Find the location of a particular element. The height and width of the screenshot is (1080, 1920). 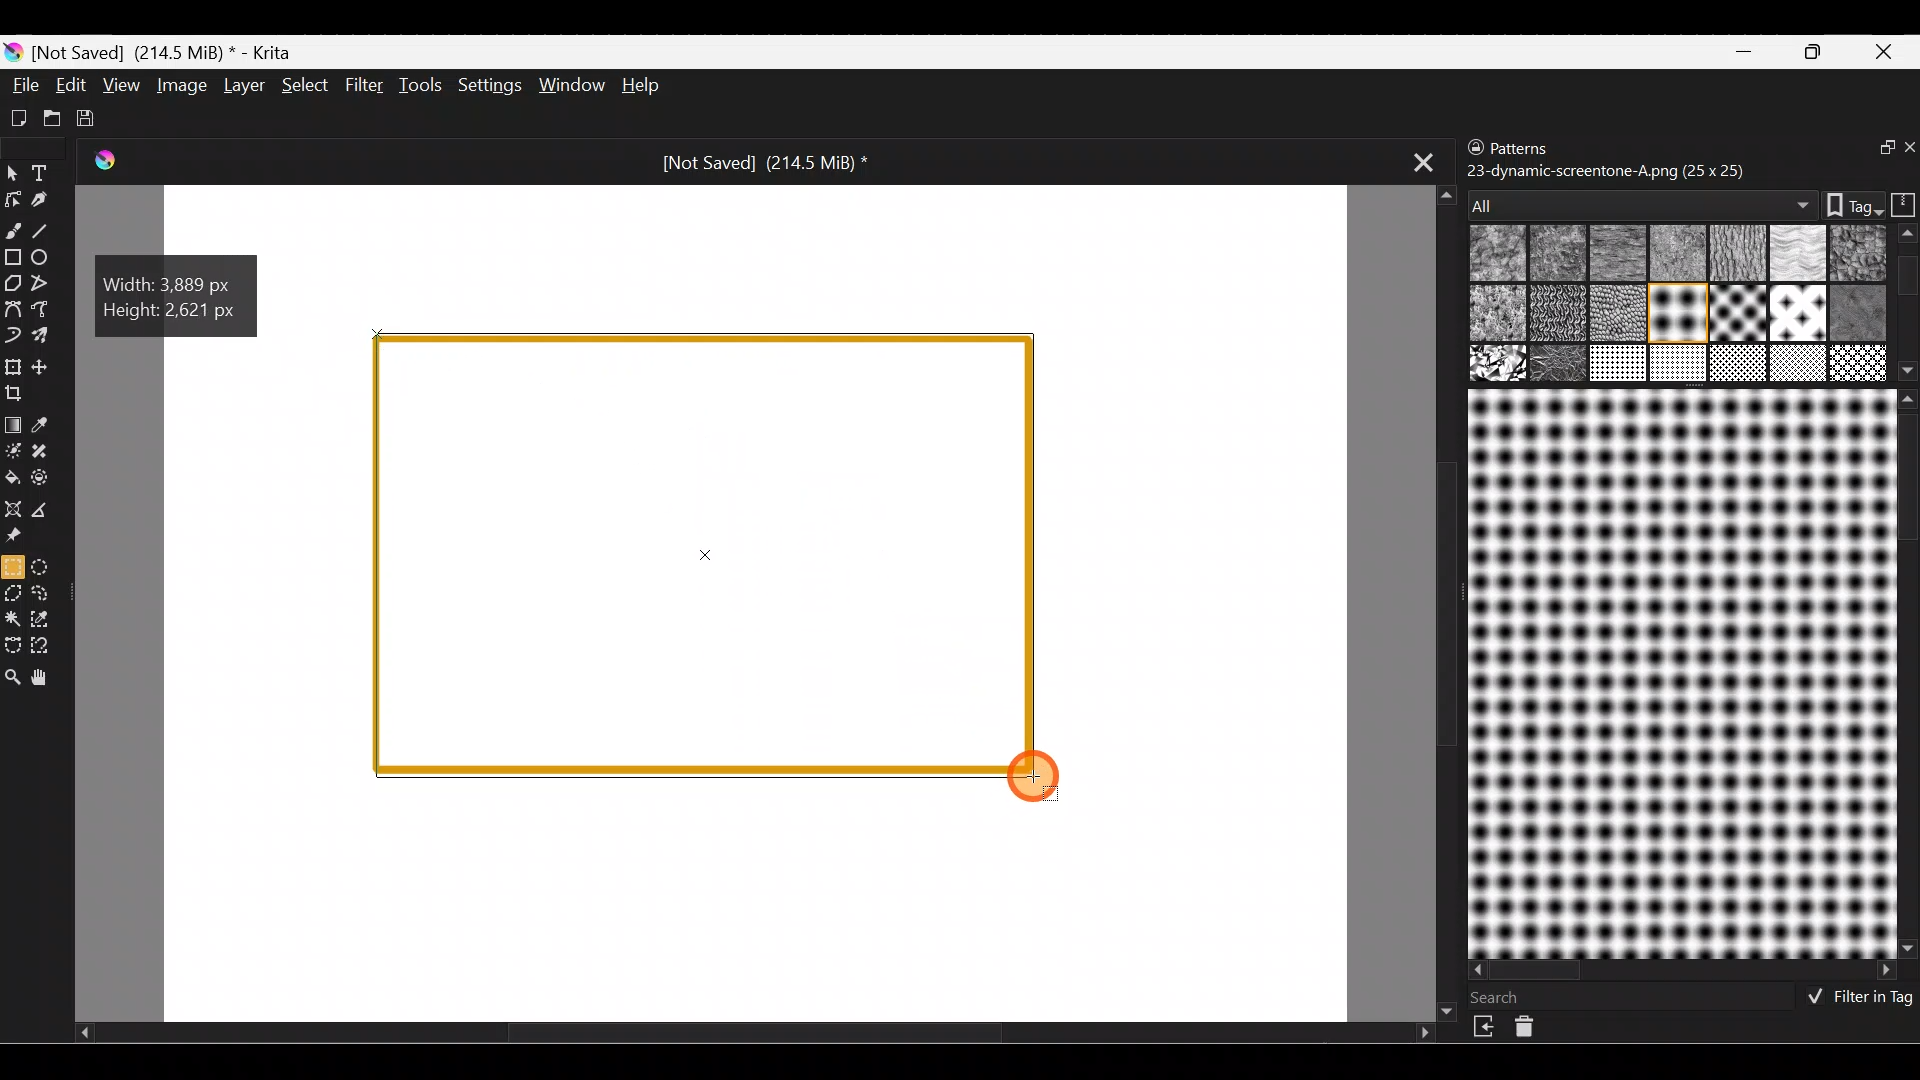

Scroll bar is located at coordinates (1907, 673).